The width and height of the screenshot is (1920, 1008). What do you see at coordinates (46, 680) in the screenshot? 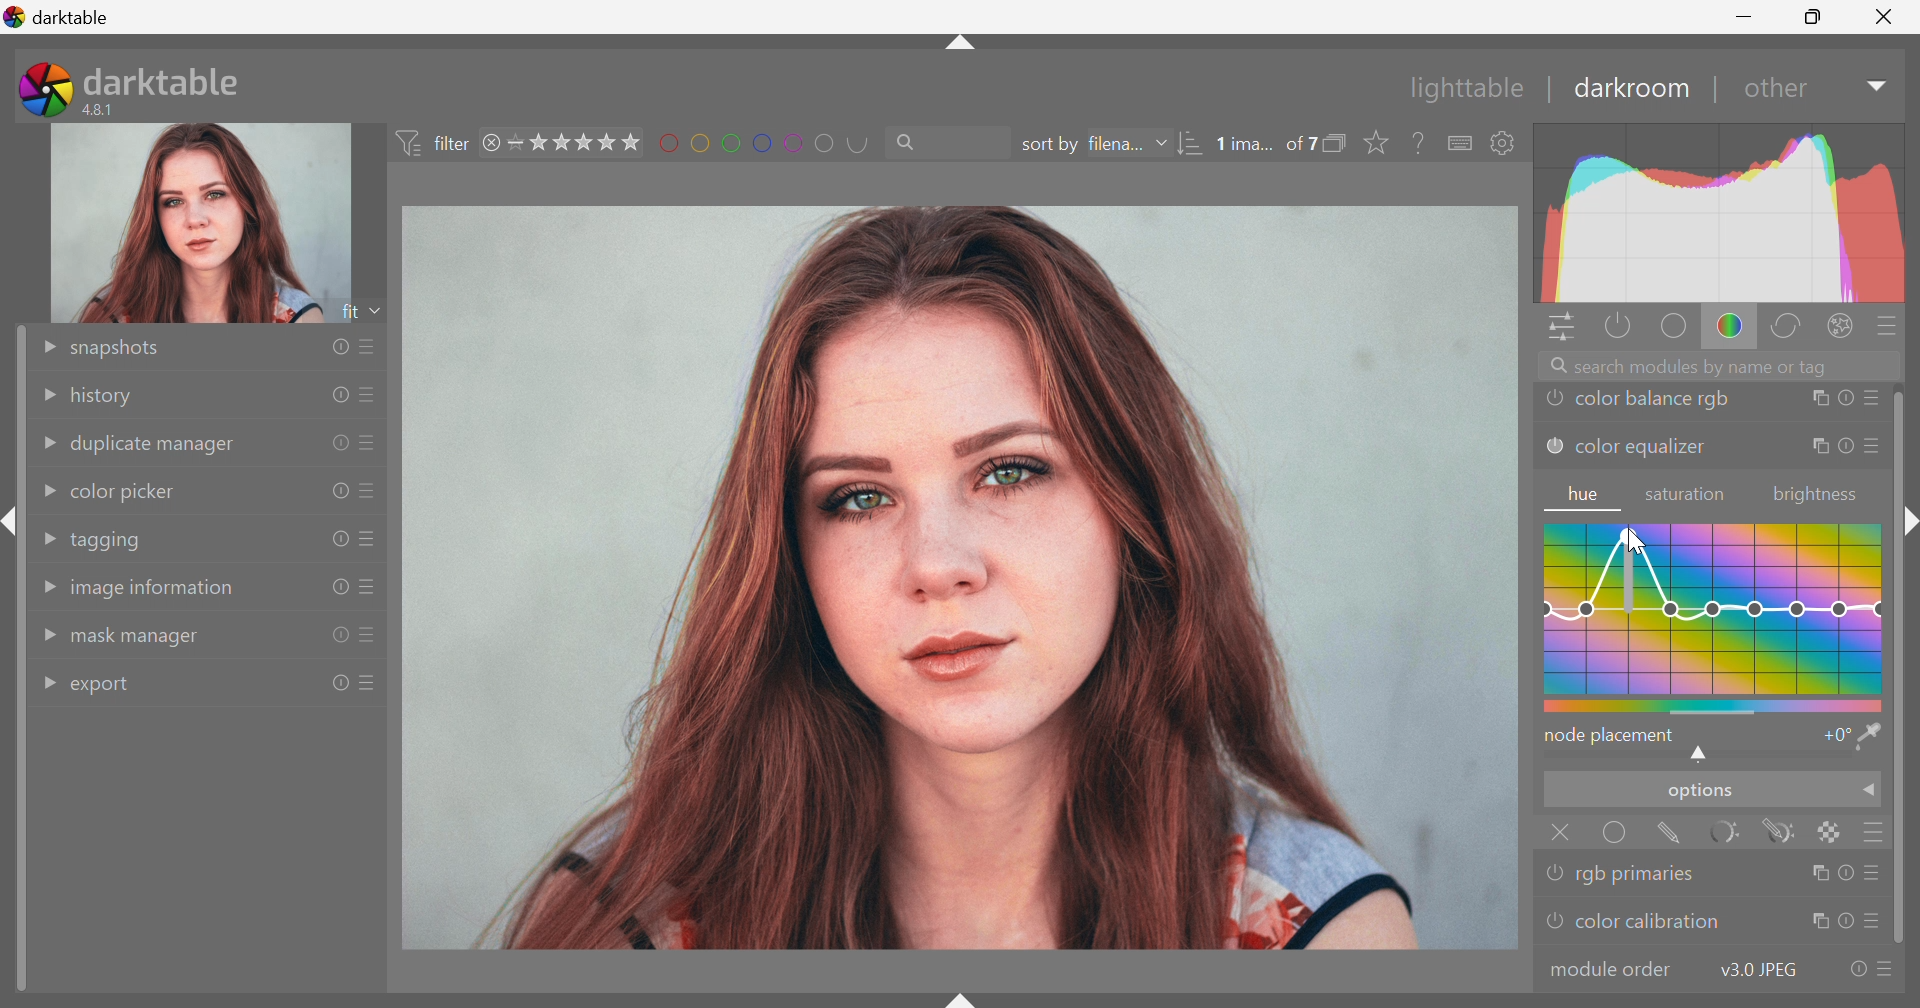
I see `Drop Down` at bounding box center [46, 680].